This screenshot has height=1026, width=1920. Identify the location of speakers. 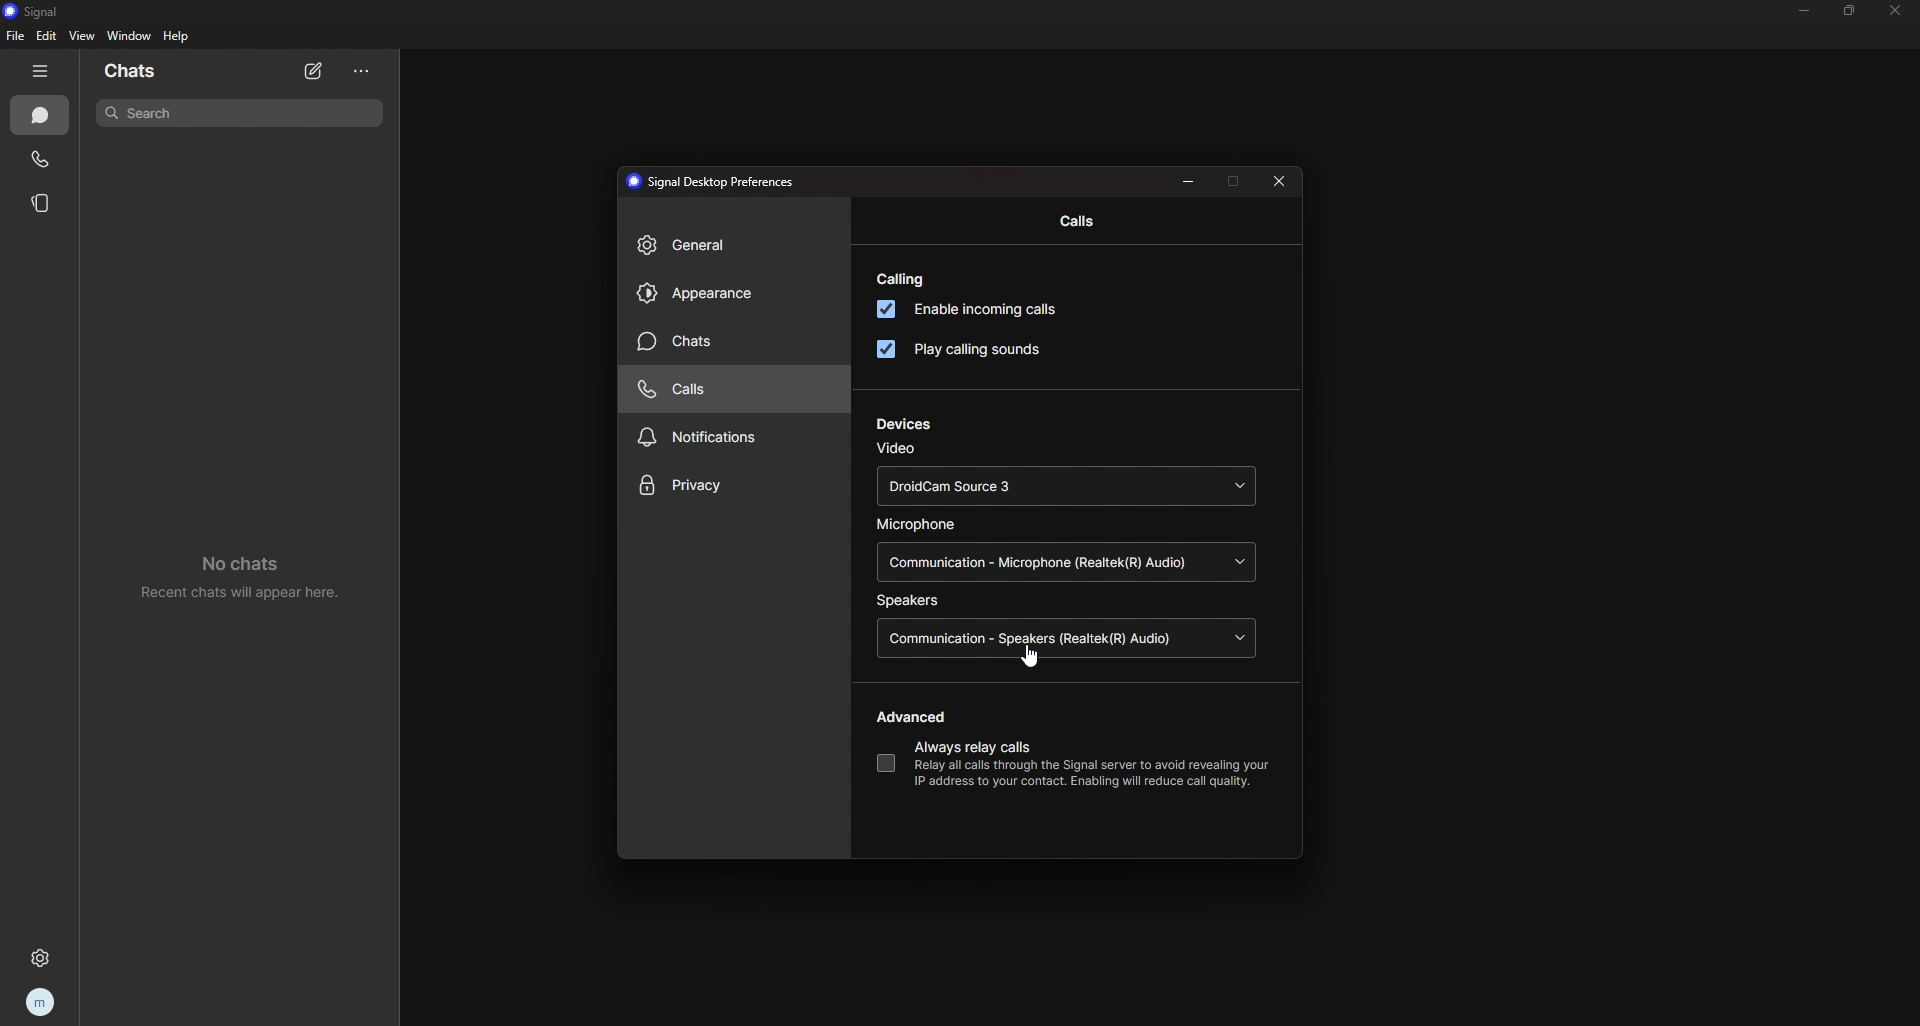
(908, 603).